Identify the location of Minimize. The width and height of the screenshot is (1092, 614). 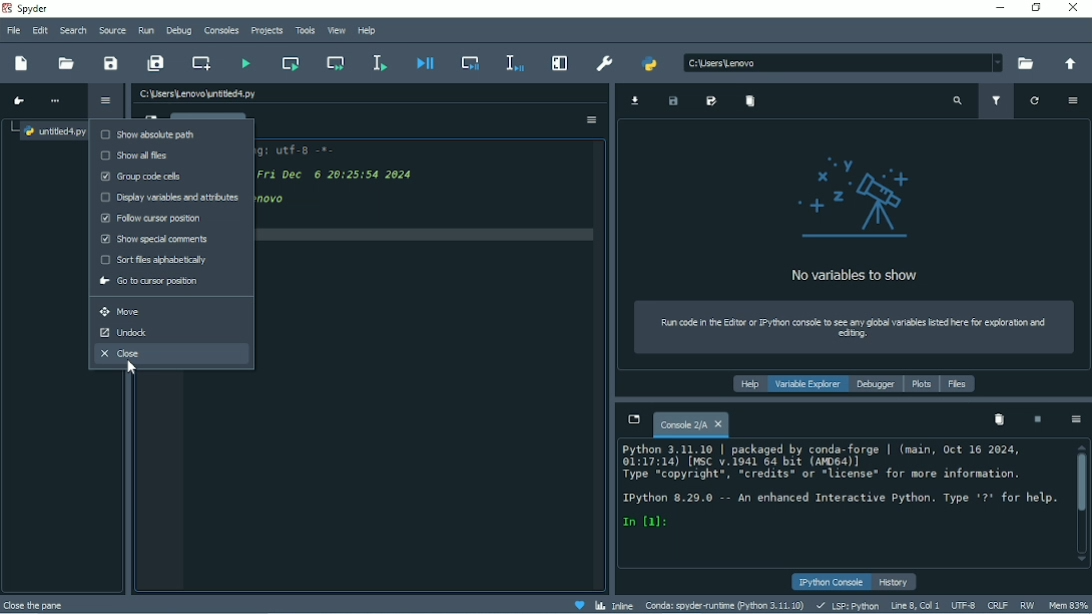
(997, 8).